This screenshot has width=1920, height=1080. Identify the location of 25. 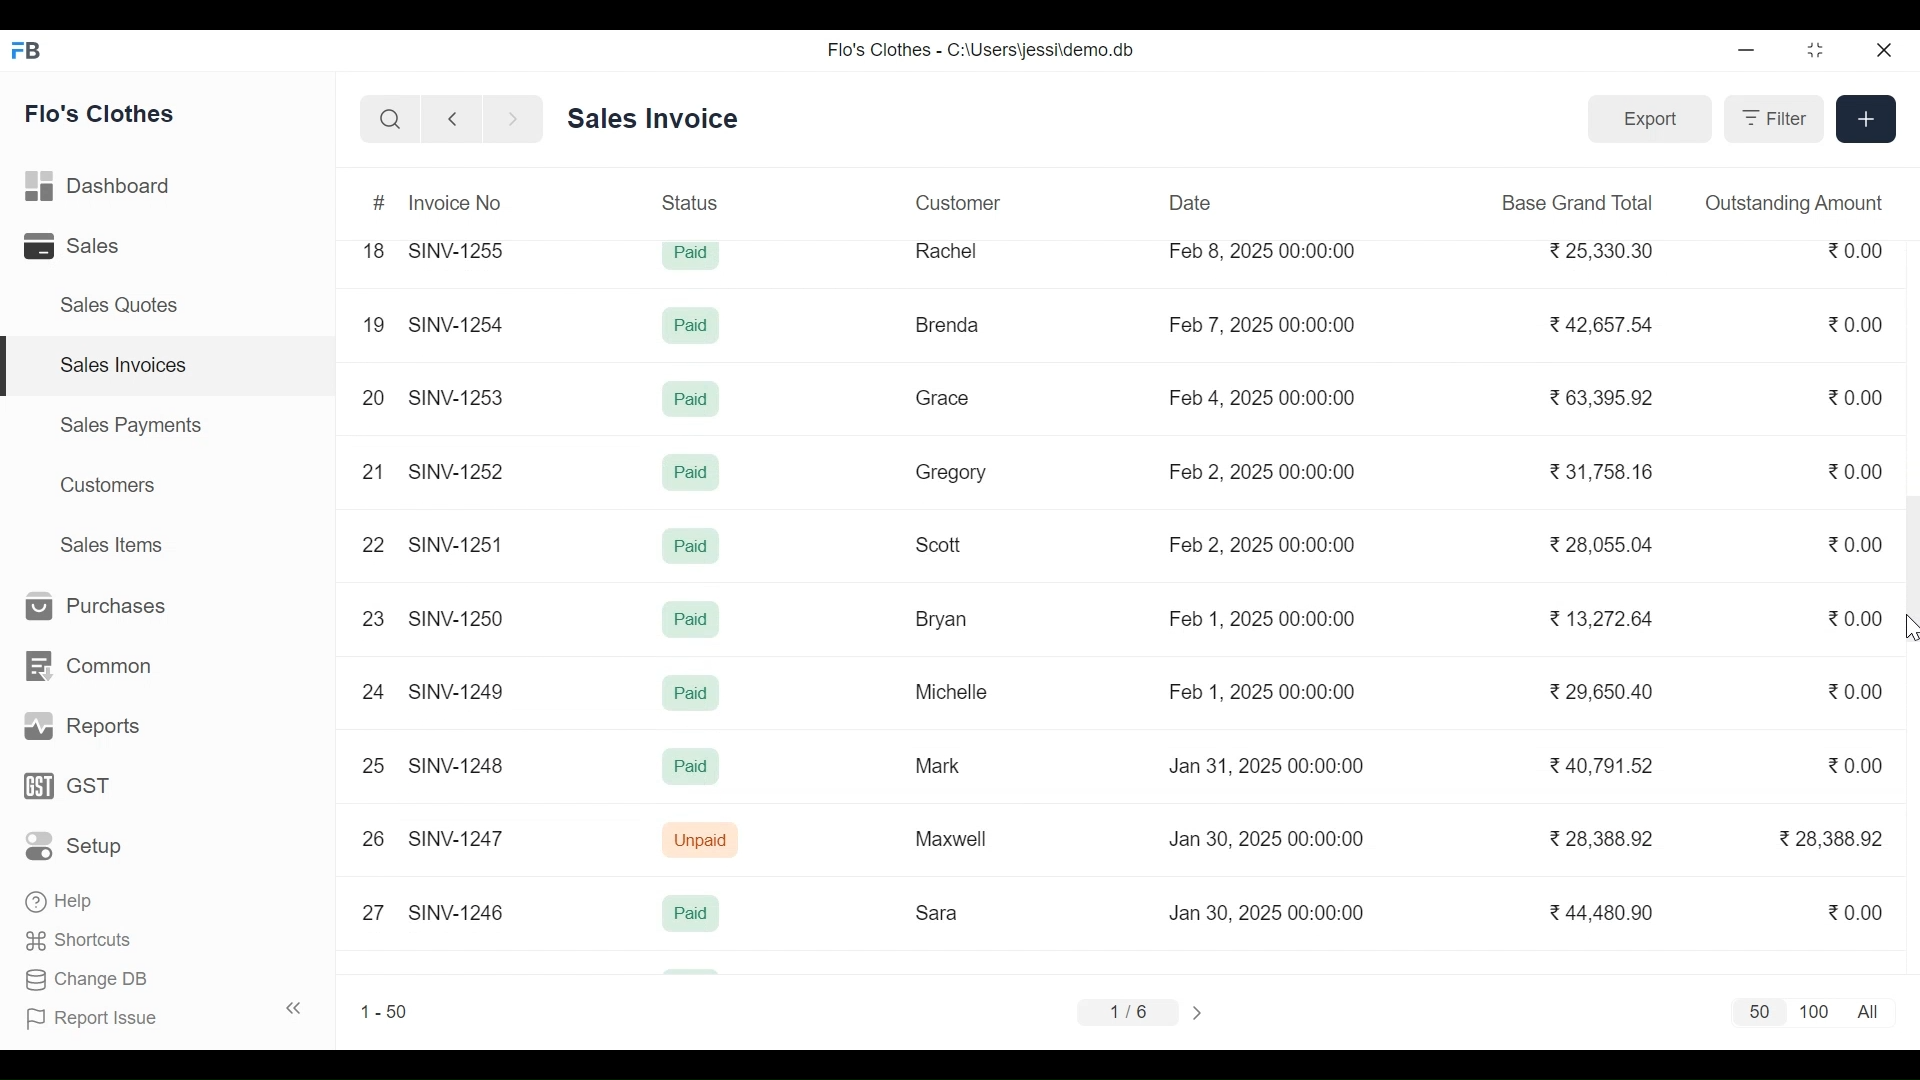
(373, 764).